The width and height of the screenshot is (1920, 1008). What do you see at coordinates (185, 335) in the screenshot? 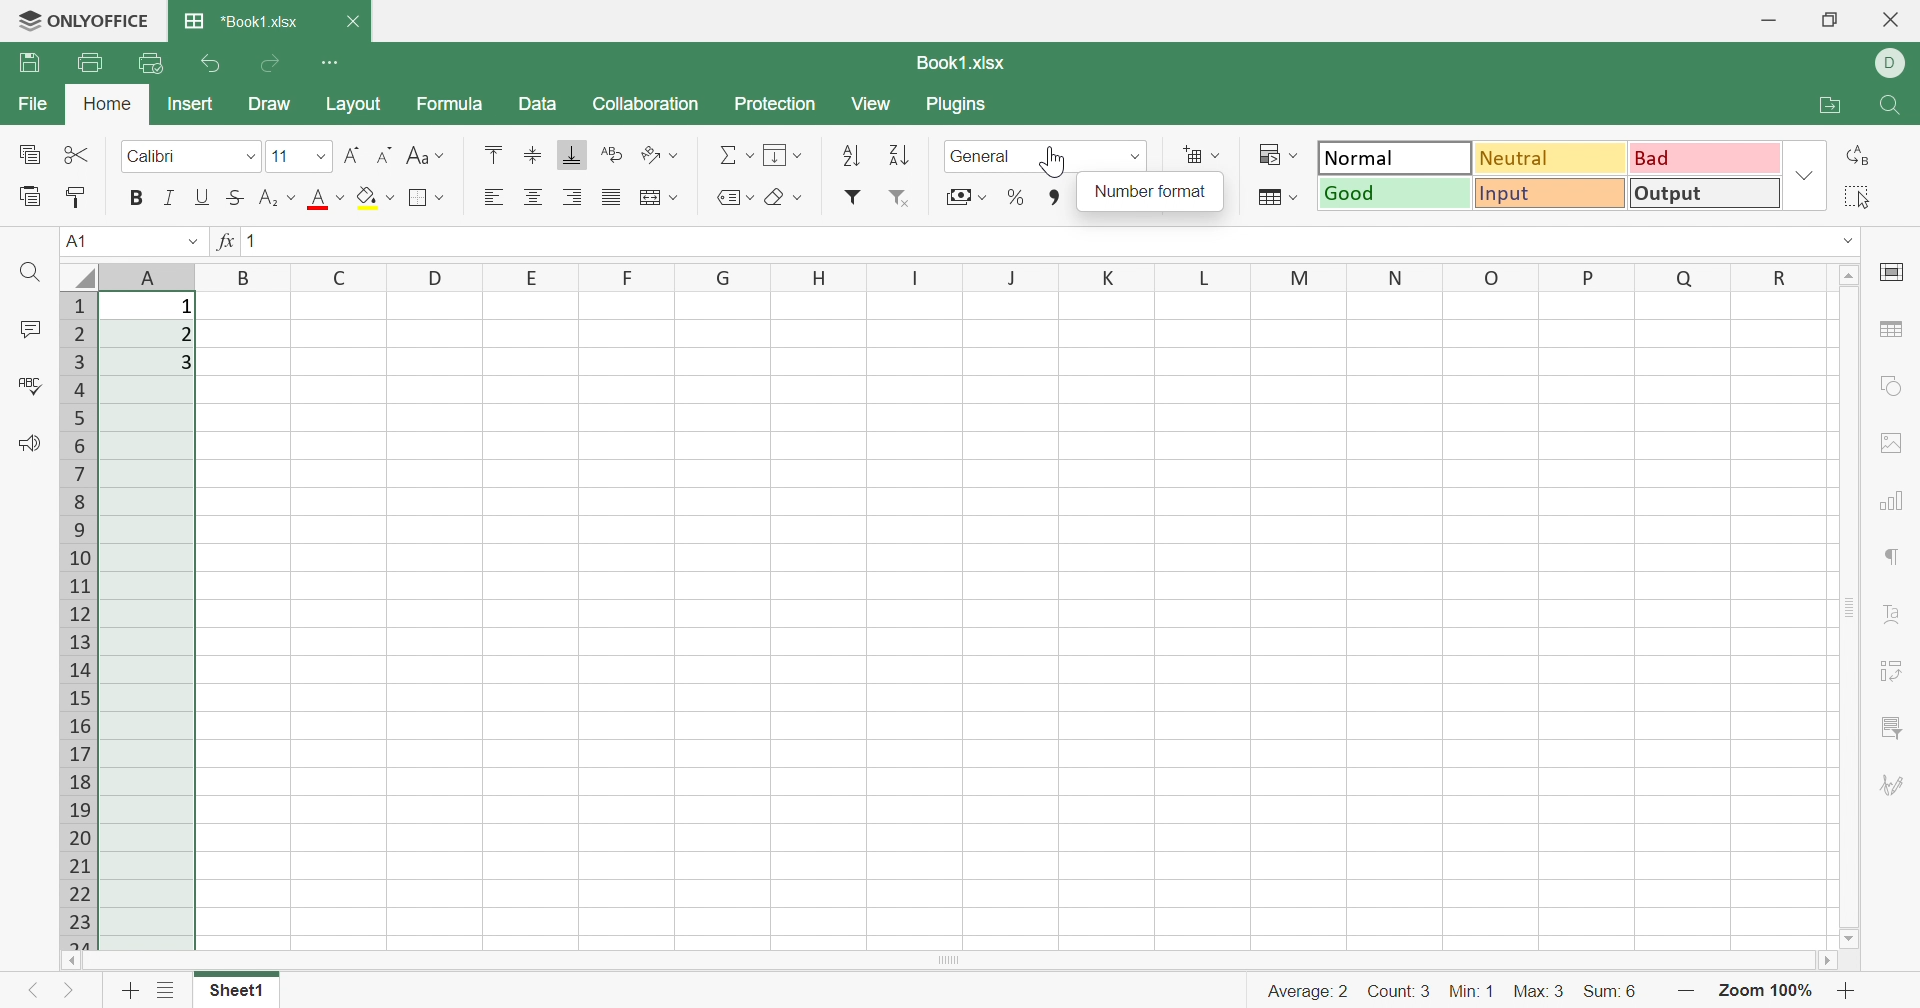
I see `2` at bounding box center [185, 335].